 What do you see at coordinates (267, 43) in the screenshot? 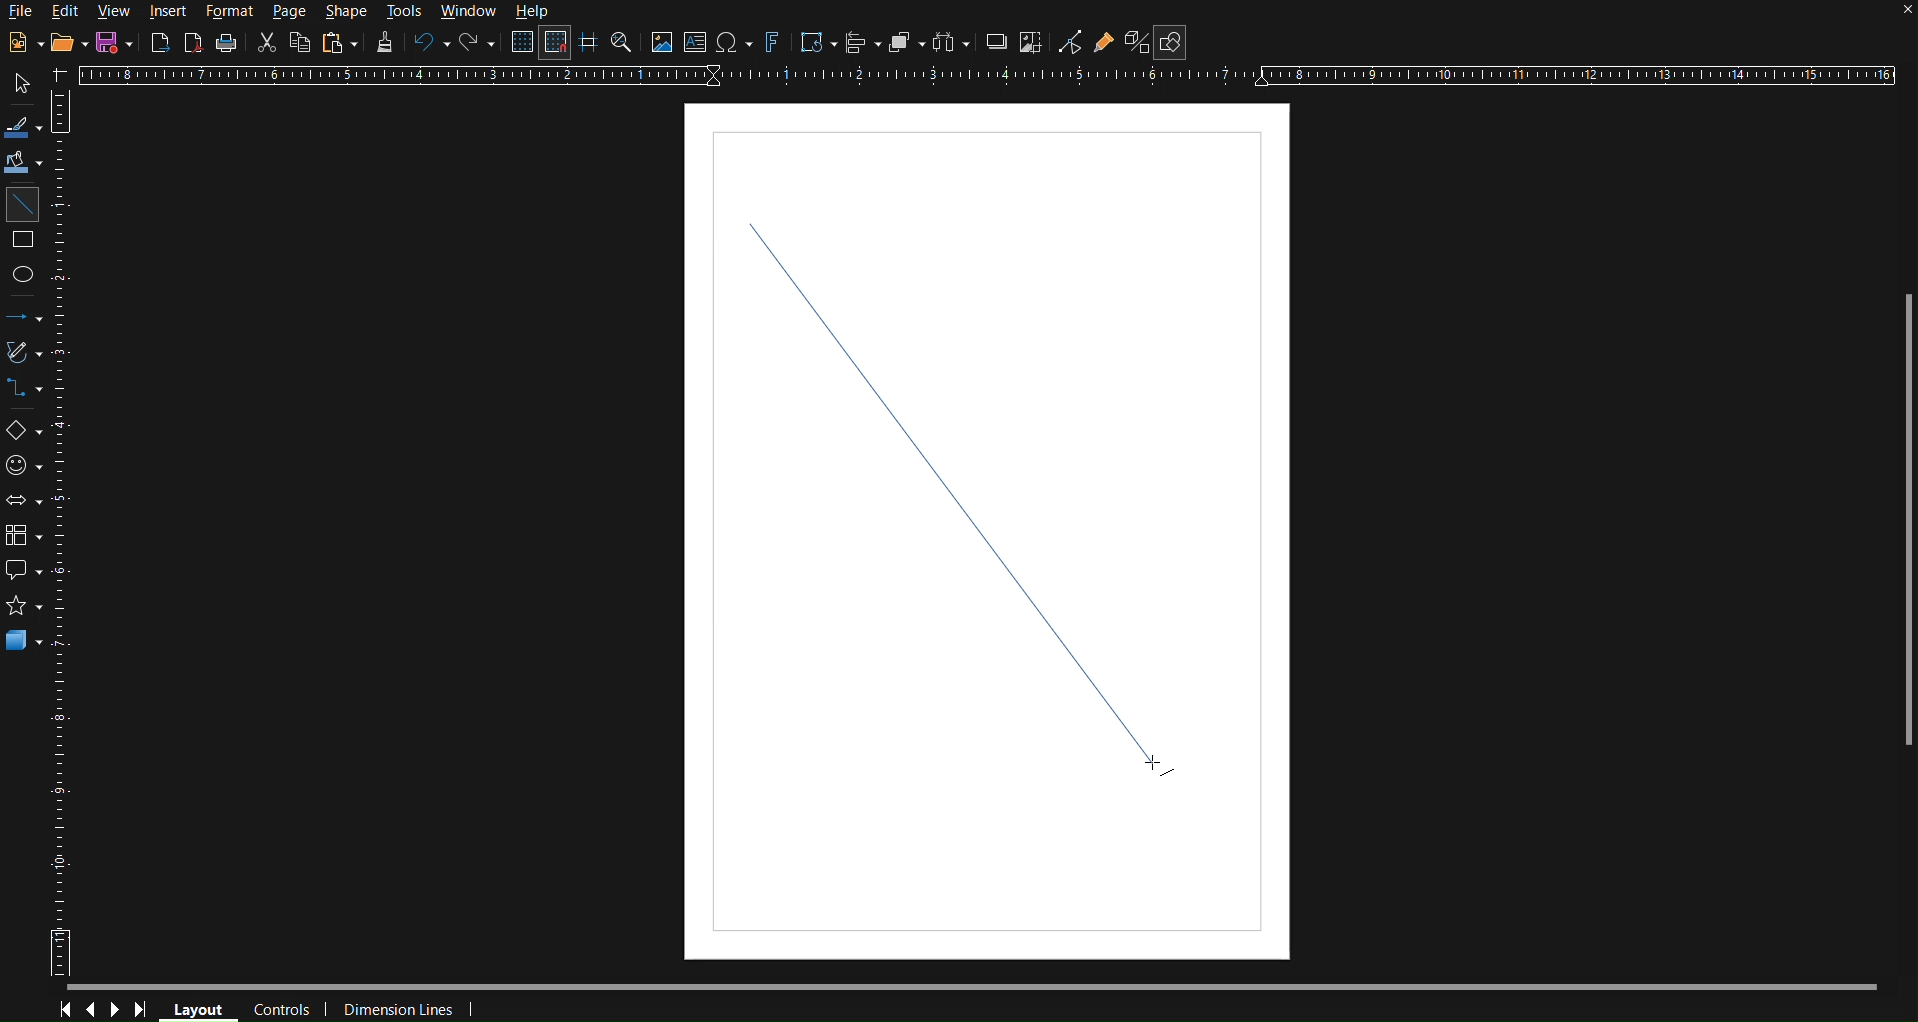
I see `Cut` at bounding box center [267, 43].